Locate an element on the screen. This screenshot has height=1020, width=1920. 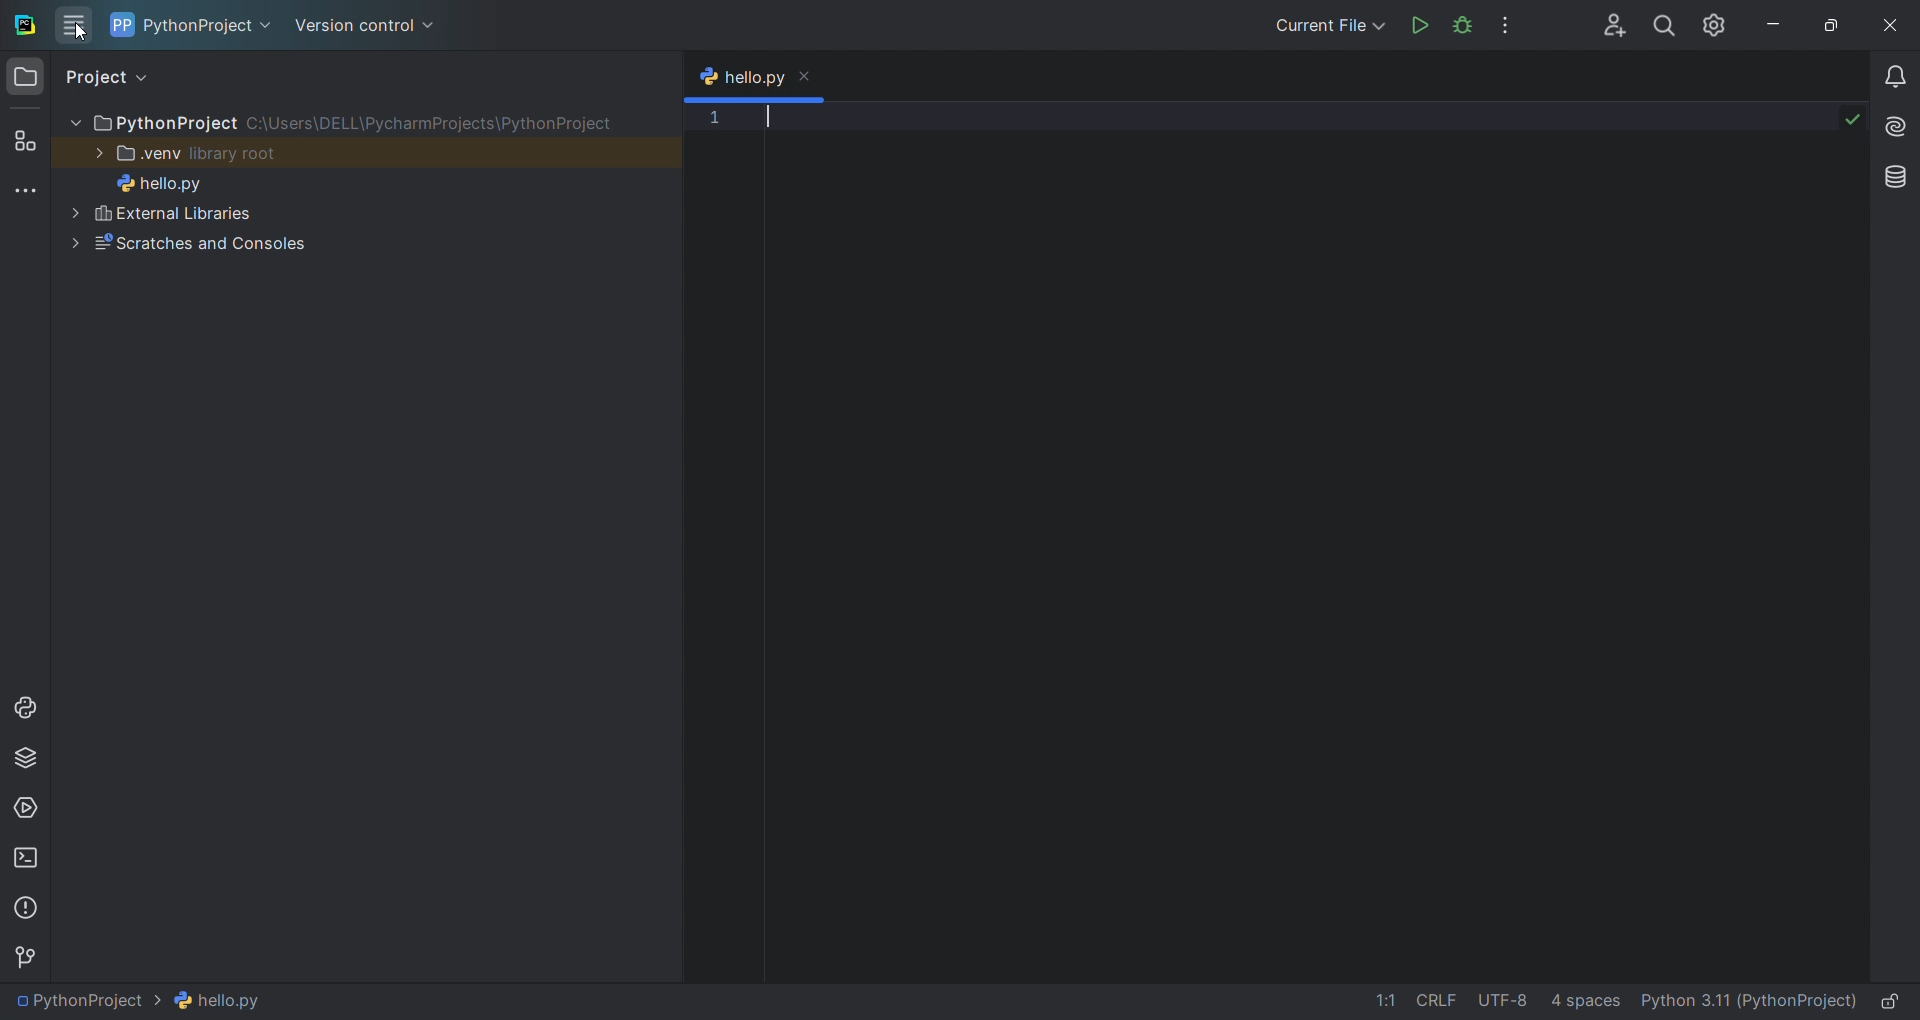
interpreter is located at coordinates (1748, 998).